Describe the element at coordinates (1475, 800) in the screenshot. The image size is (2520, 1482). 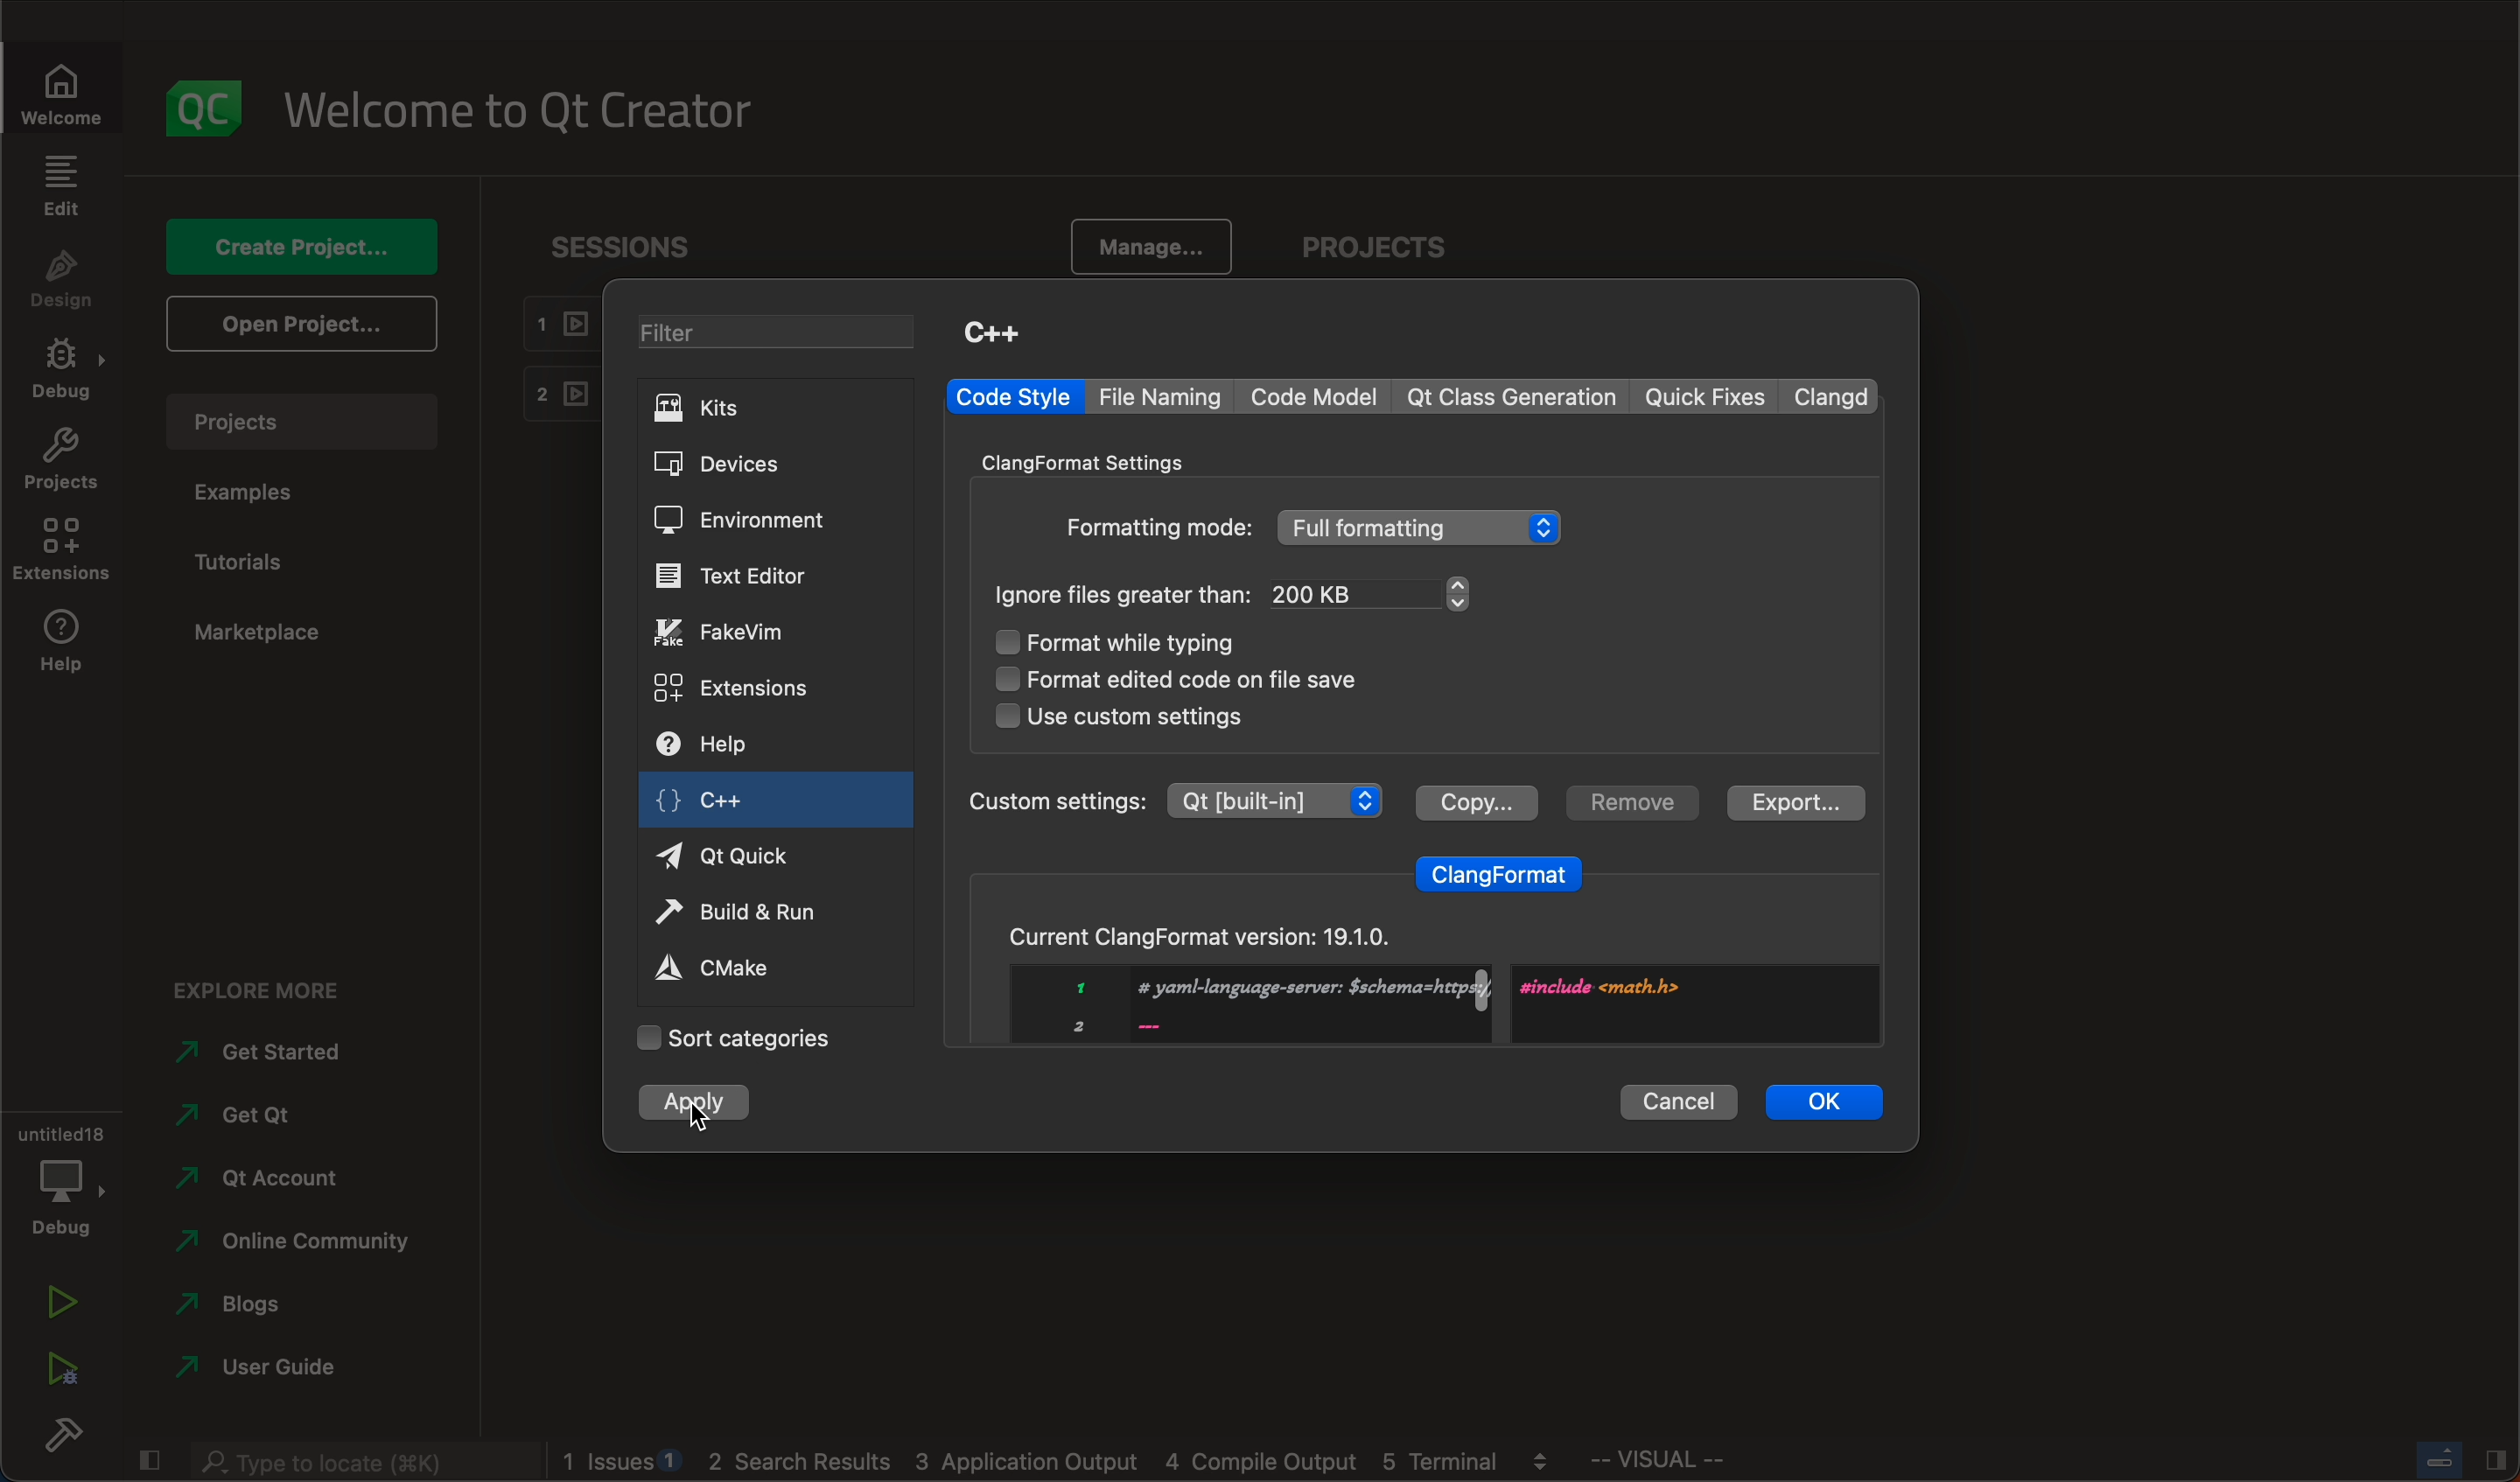
I see `copy` at that location.